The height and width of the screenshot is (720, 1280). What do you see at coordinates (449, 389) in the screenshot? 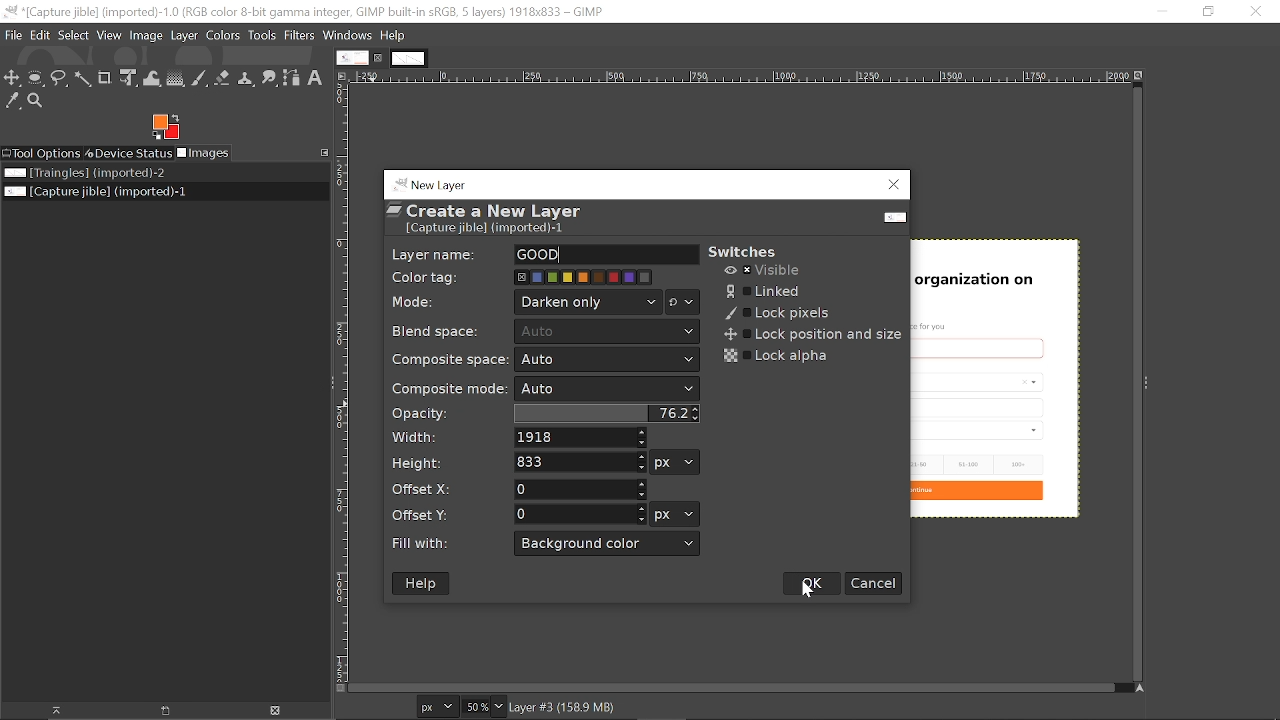
I see `‘Composite mode:` at bounding box center [449, 389].